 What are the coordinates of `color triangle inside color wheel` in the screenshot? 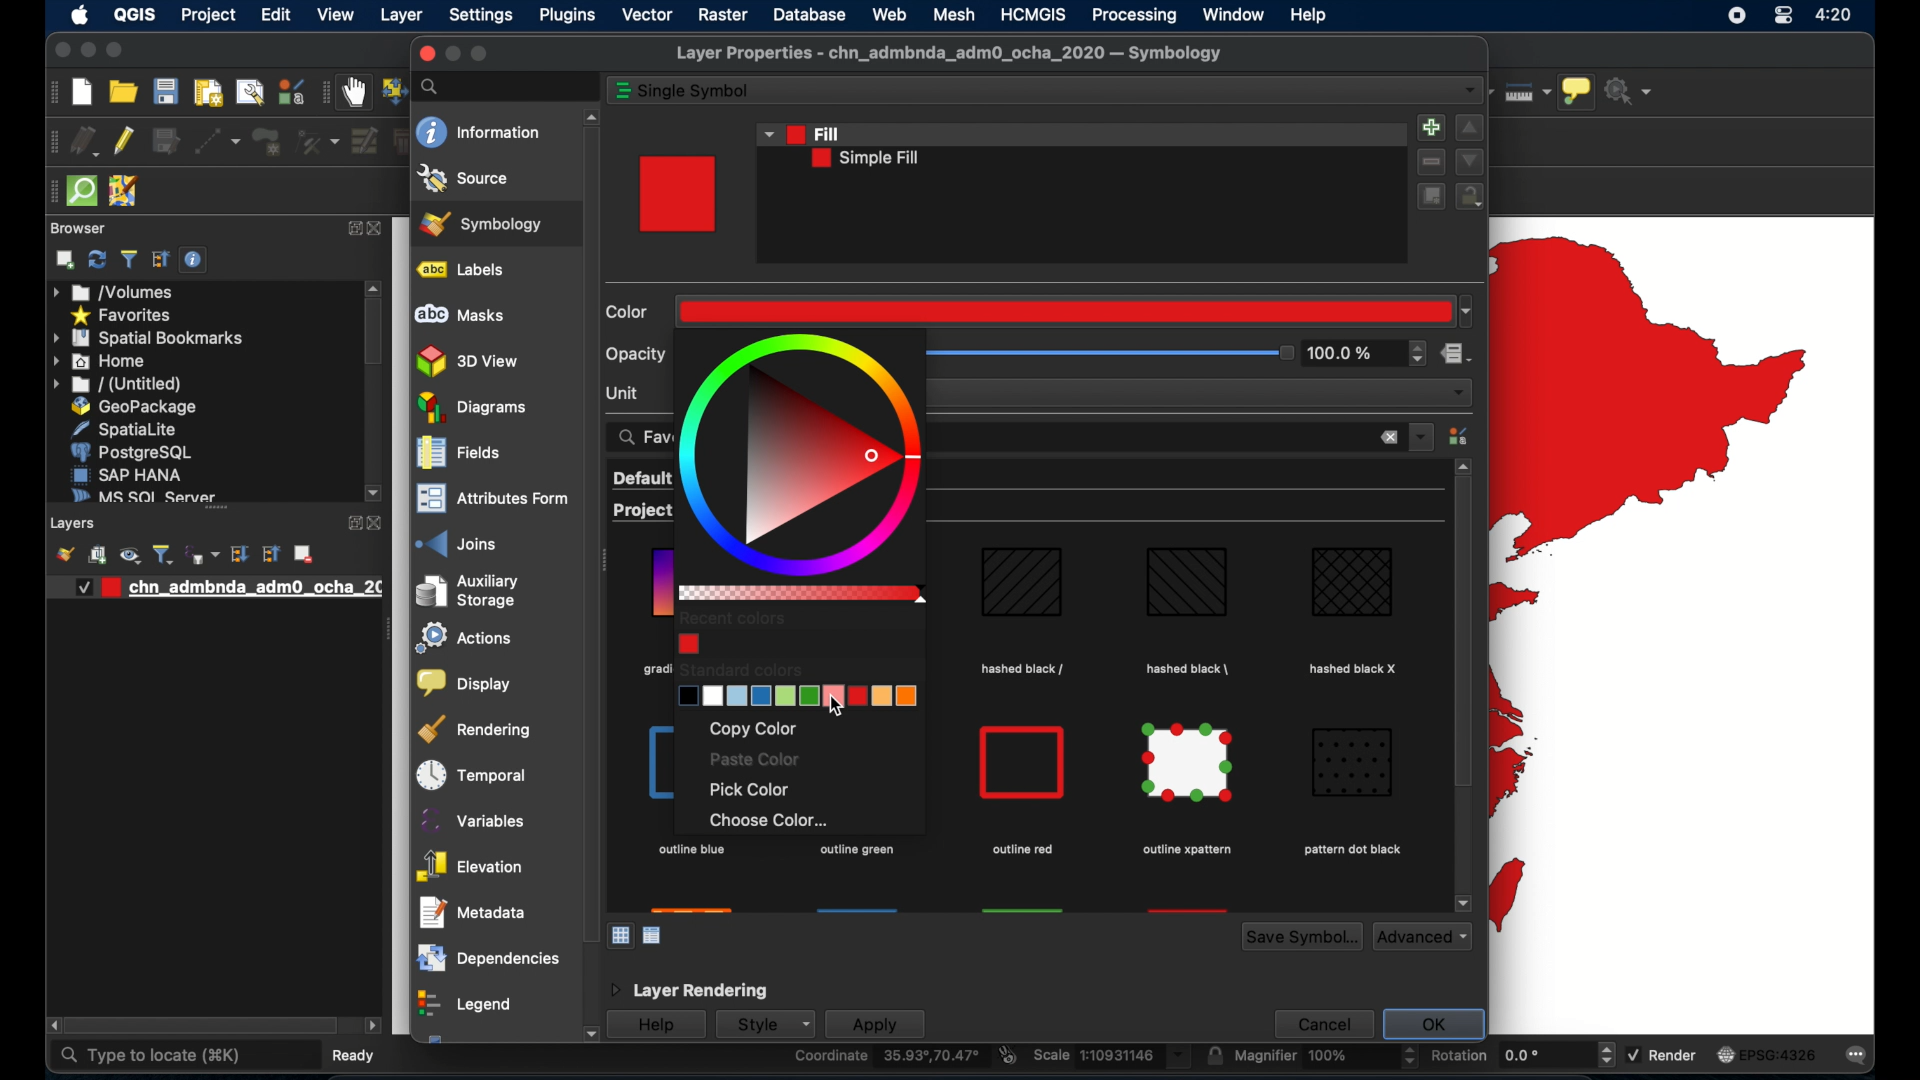 It's located at (803, 453).